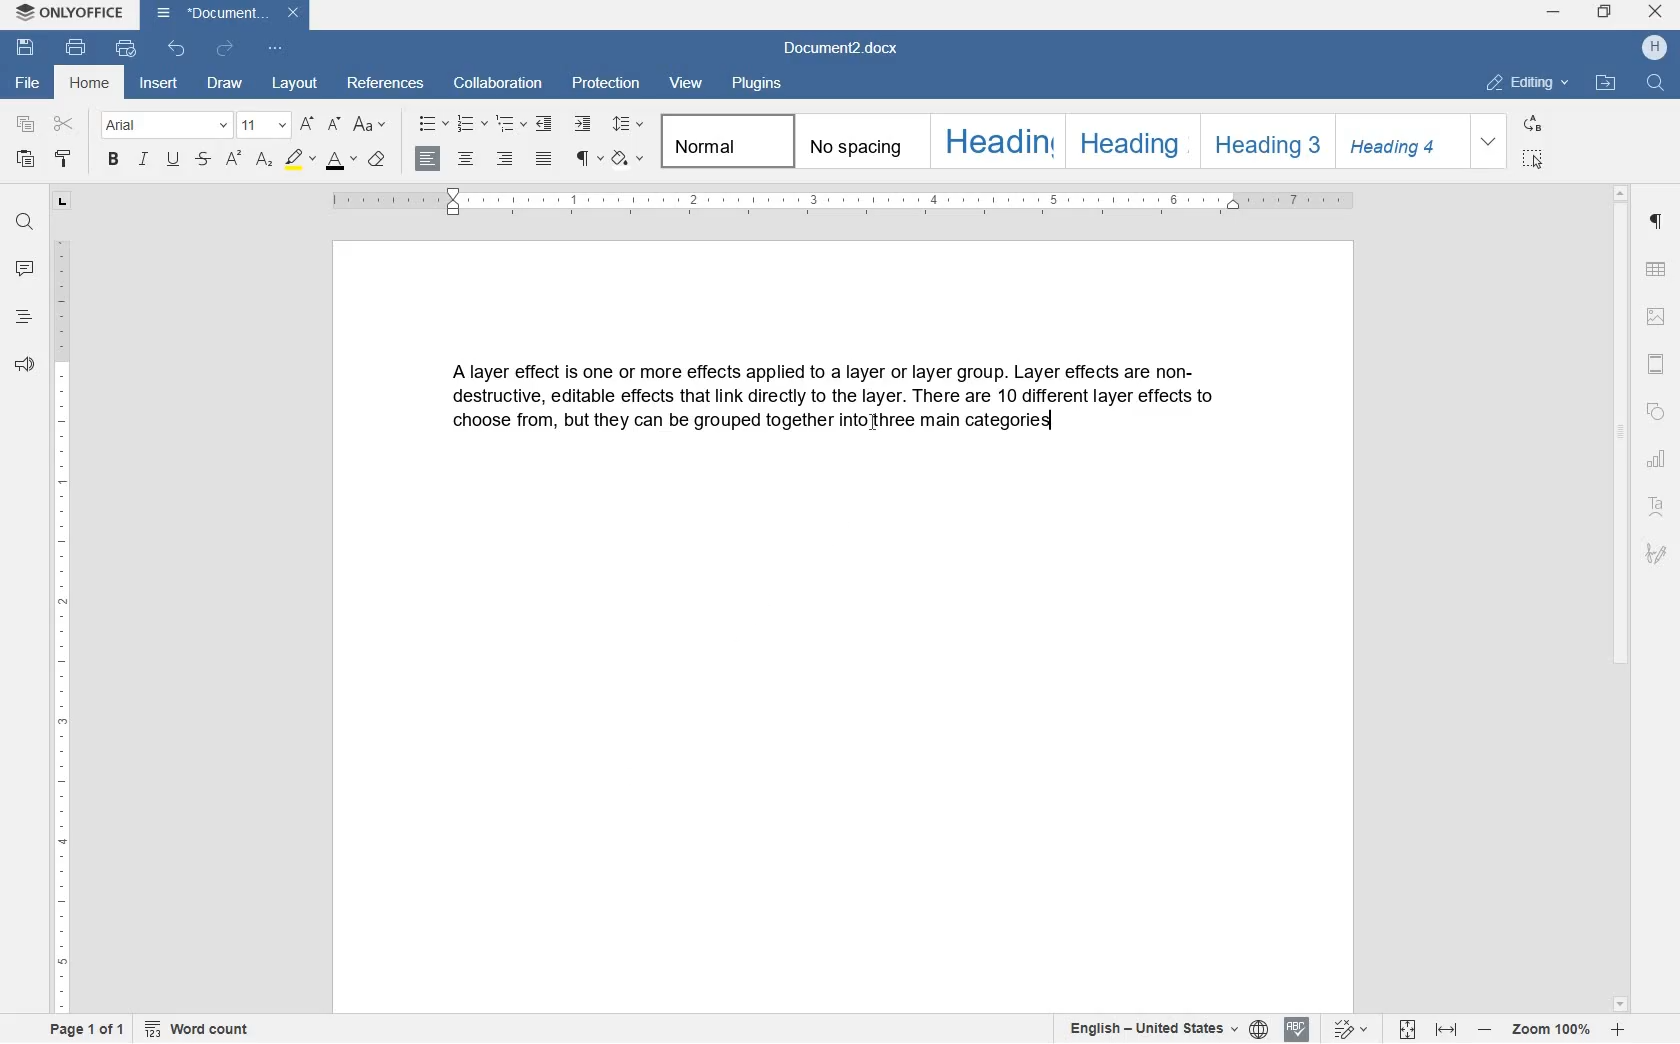 The height and width of the screenshot is (1044, 1680). What do you see at coordinates (206, 157) in the screenshot?
I see `strike through` at bounding box center [206, 157].